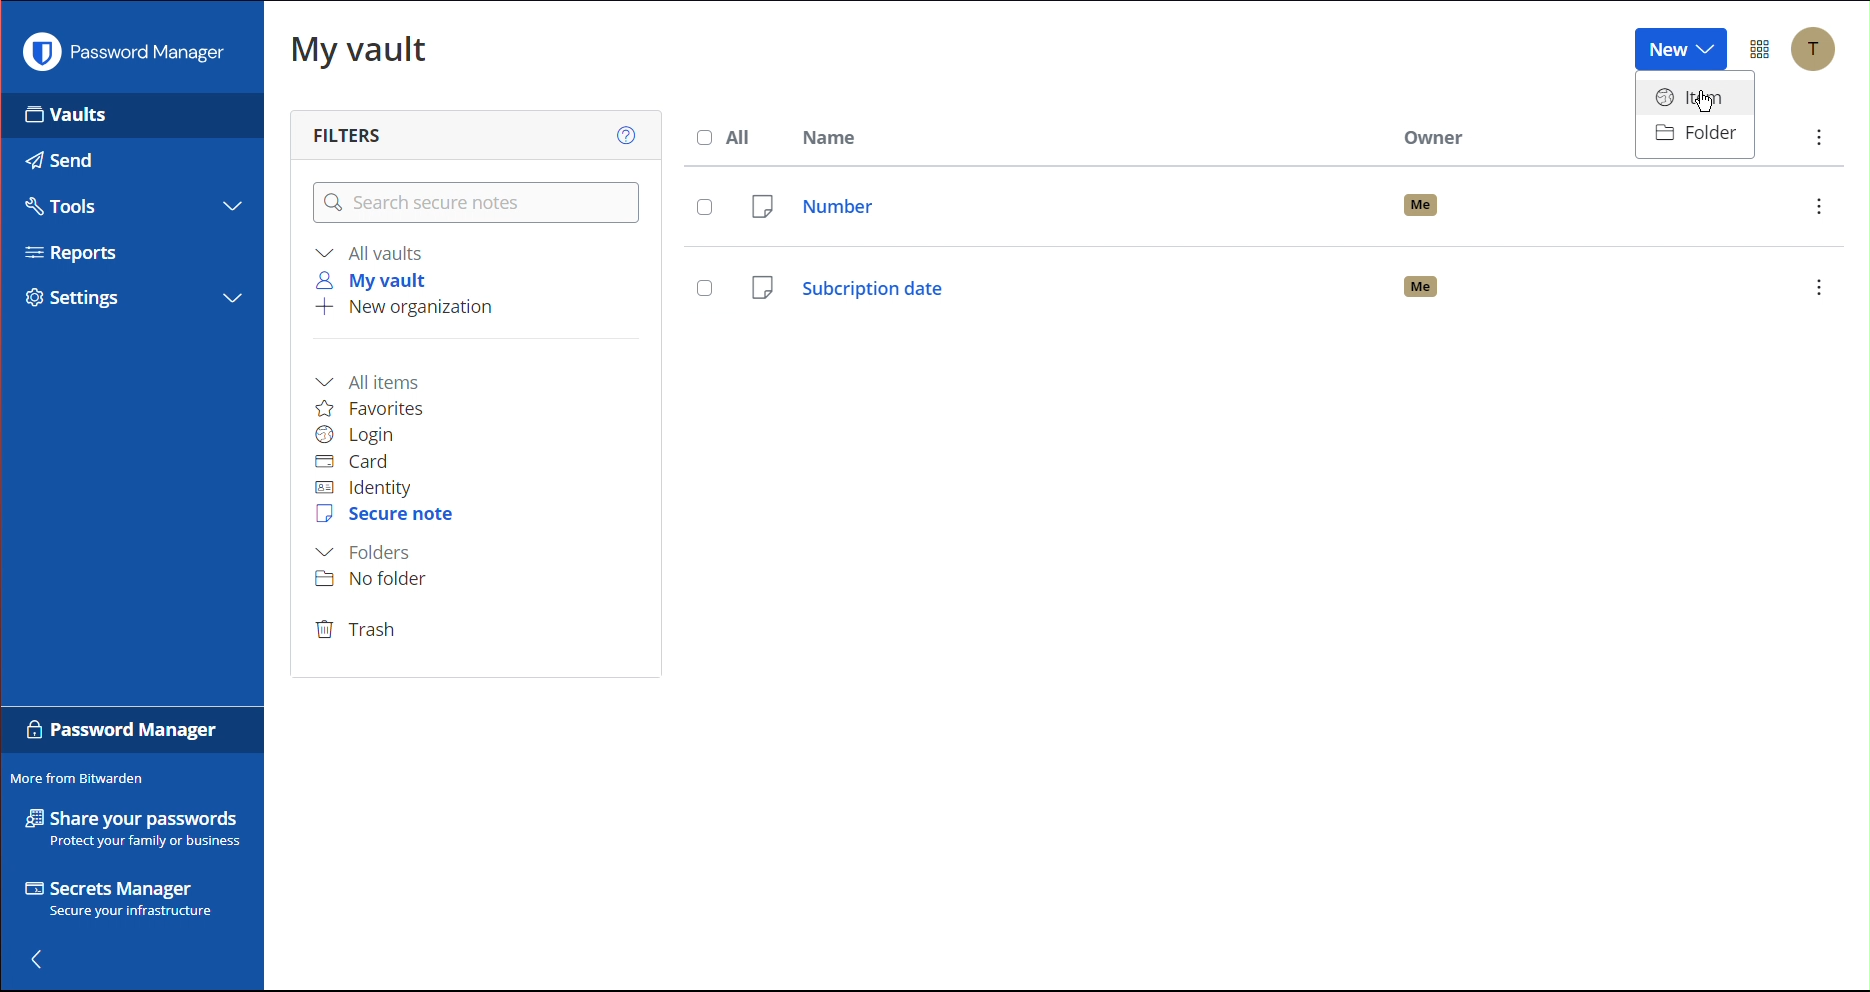 This screenshot has height=992, width=1870. I want to click on Help, so click(621, 133).